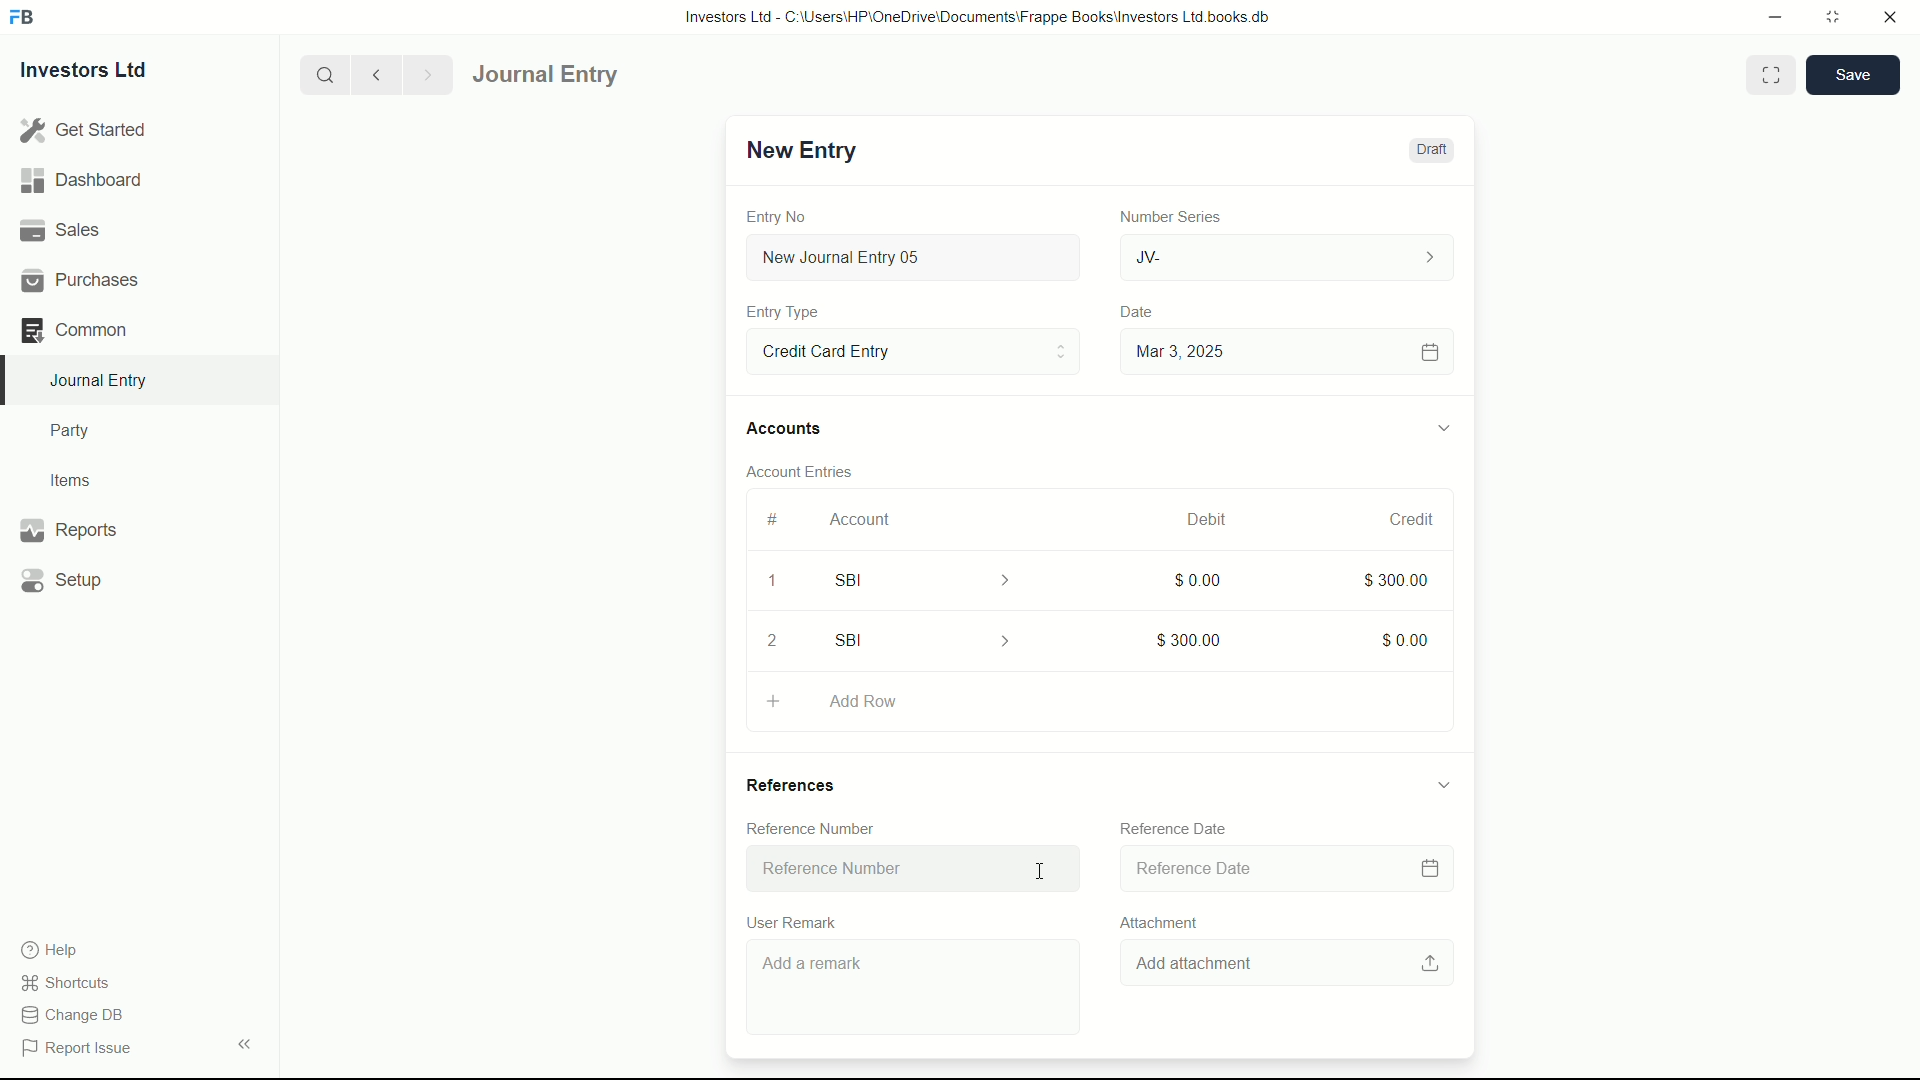  What do you see at coordinates (22, 18) in the screenshot?
I see `FrappeBooks logo` at bounding box center [22, 18].